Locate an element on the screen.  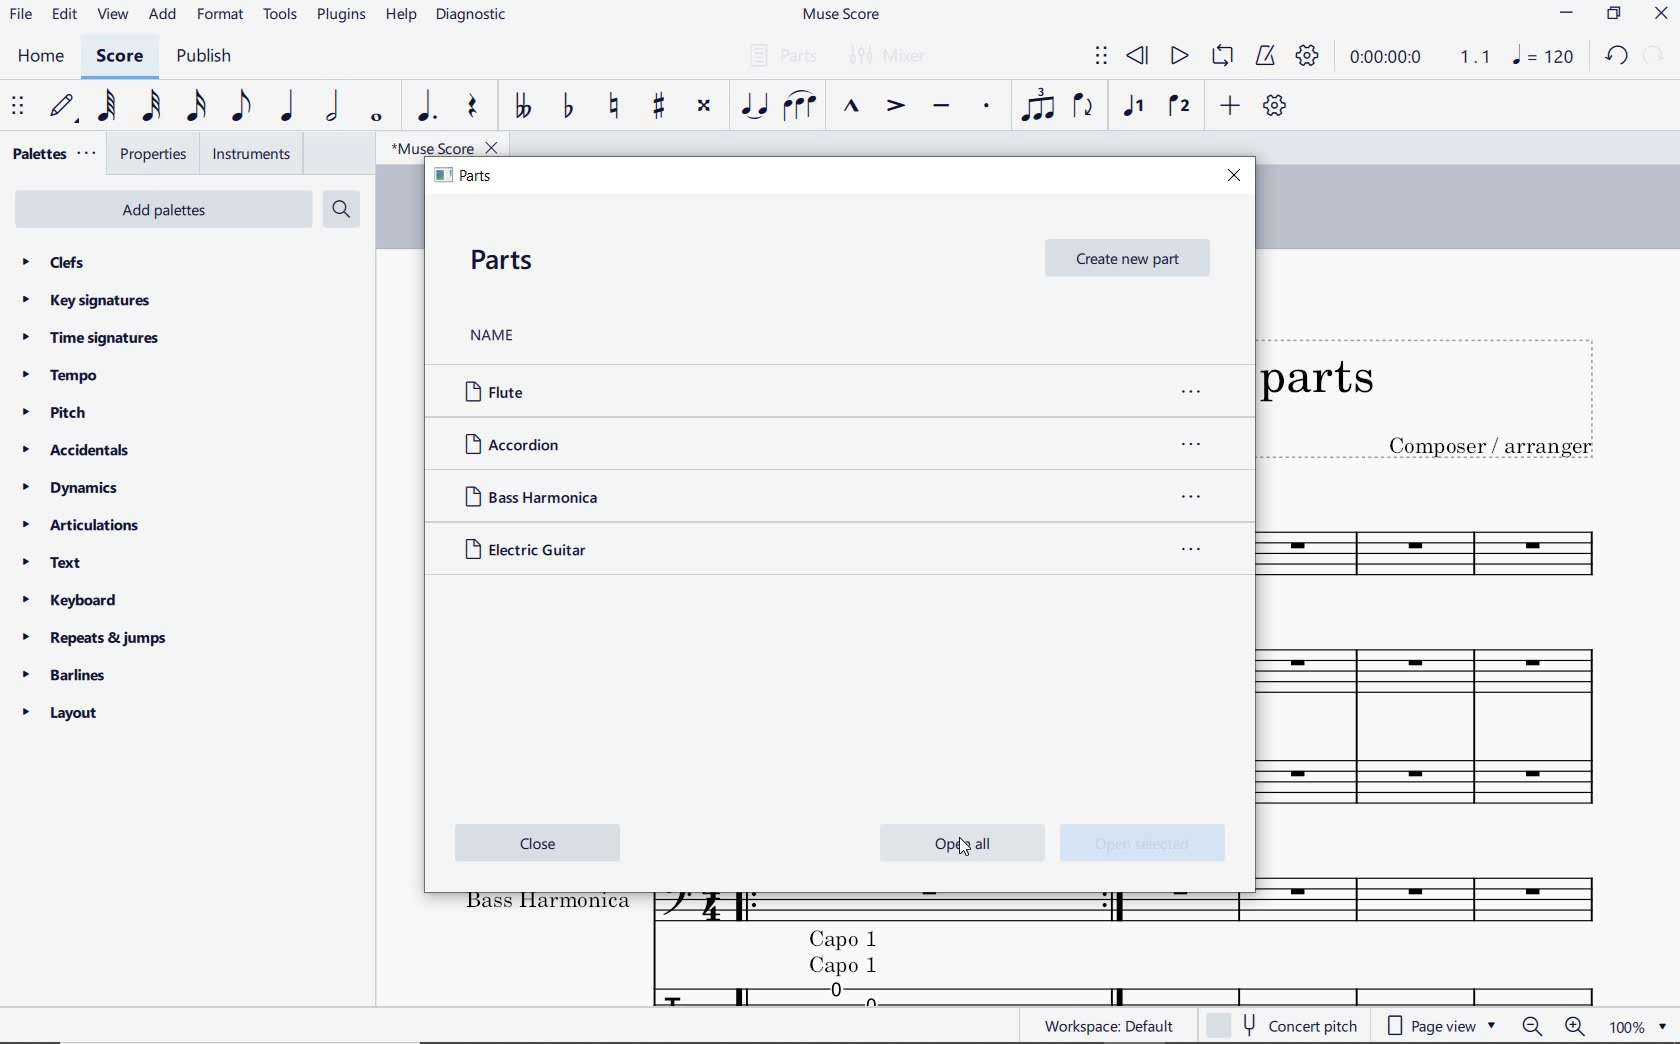
toggle natural is located at coordinates (616, 105).